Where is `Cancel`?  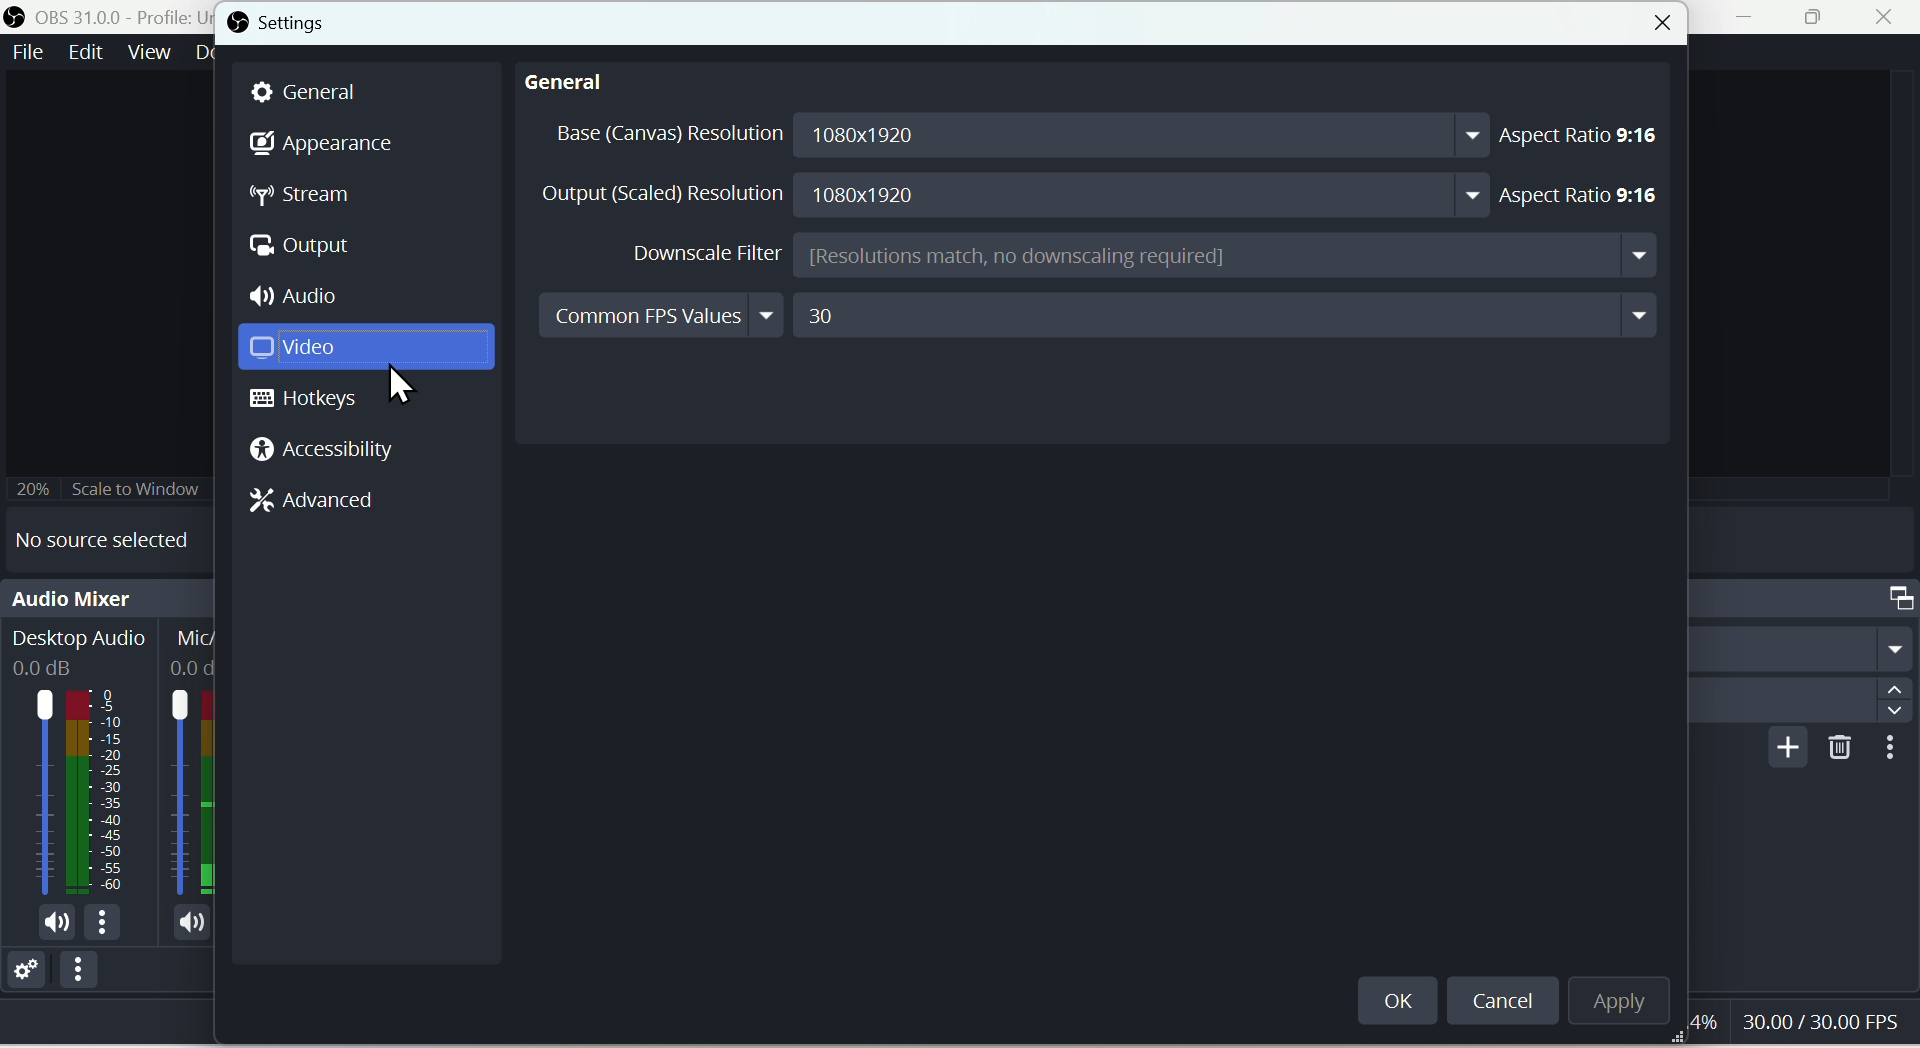
Cancel is located at coordinates (1504, 1001).